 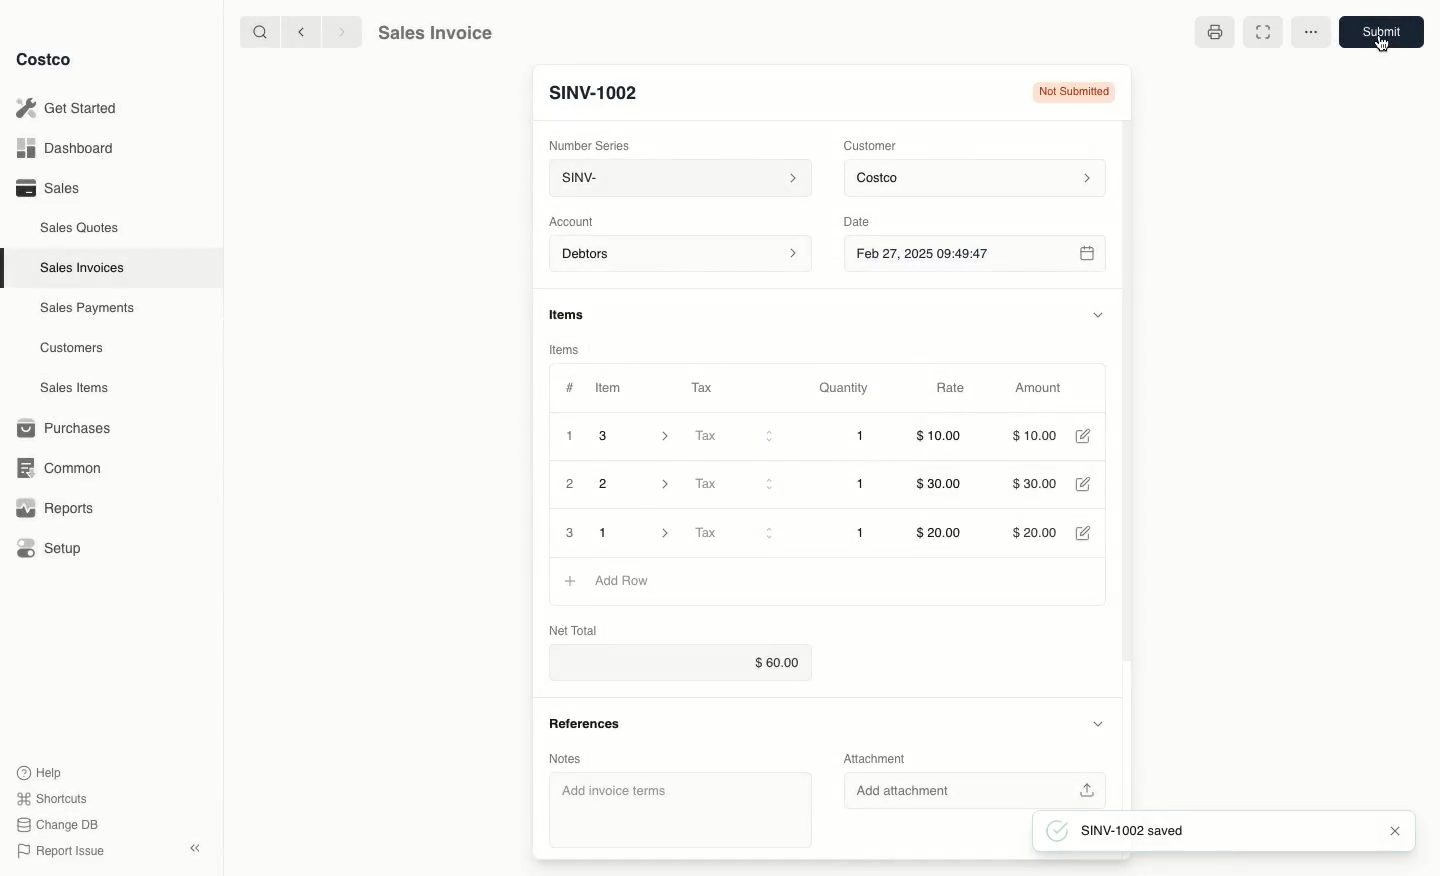 What do you see at coordinates (81, 227) in the screenshot?
I see `Sales Quotes` at bounding box center [81, 227].